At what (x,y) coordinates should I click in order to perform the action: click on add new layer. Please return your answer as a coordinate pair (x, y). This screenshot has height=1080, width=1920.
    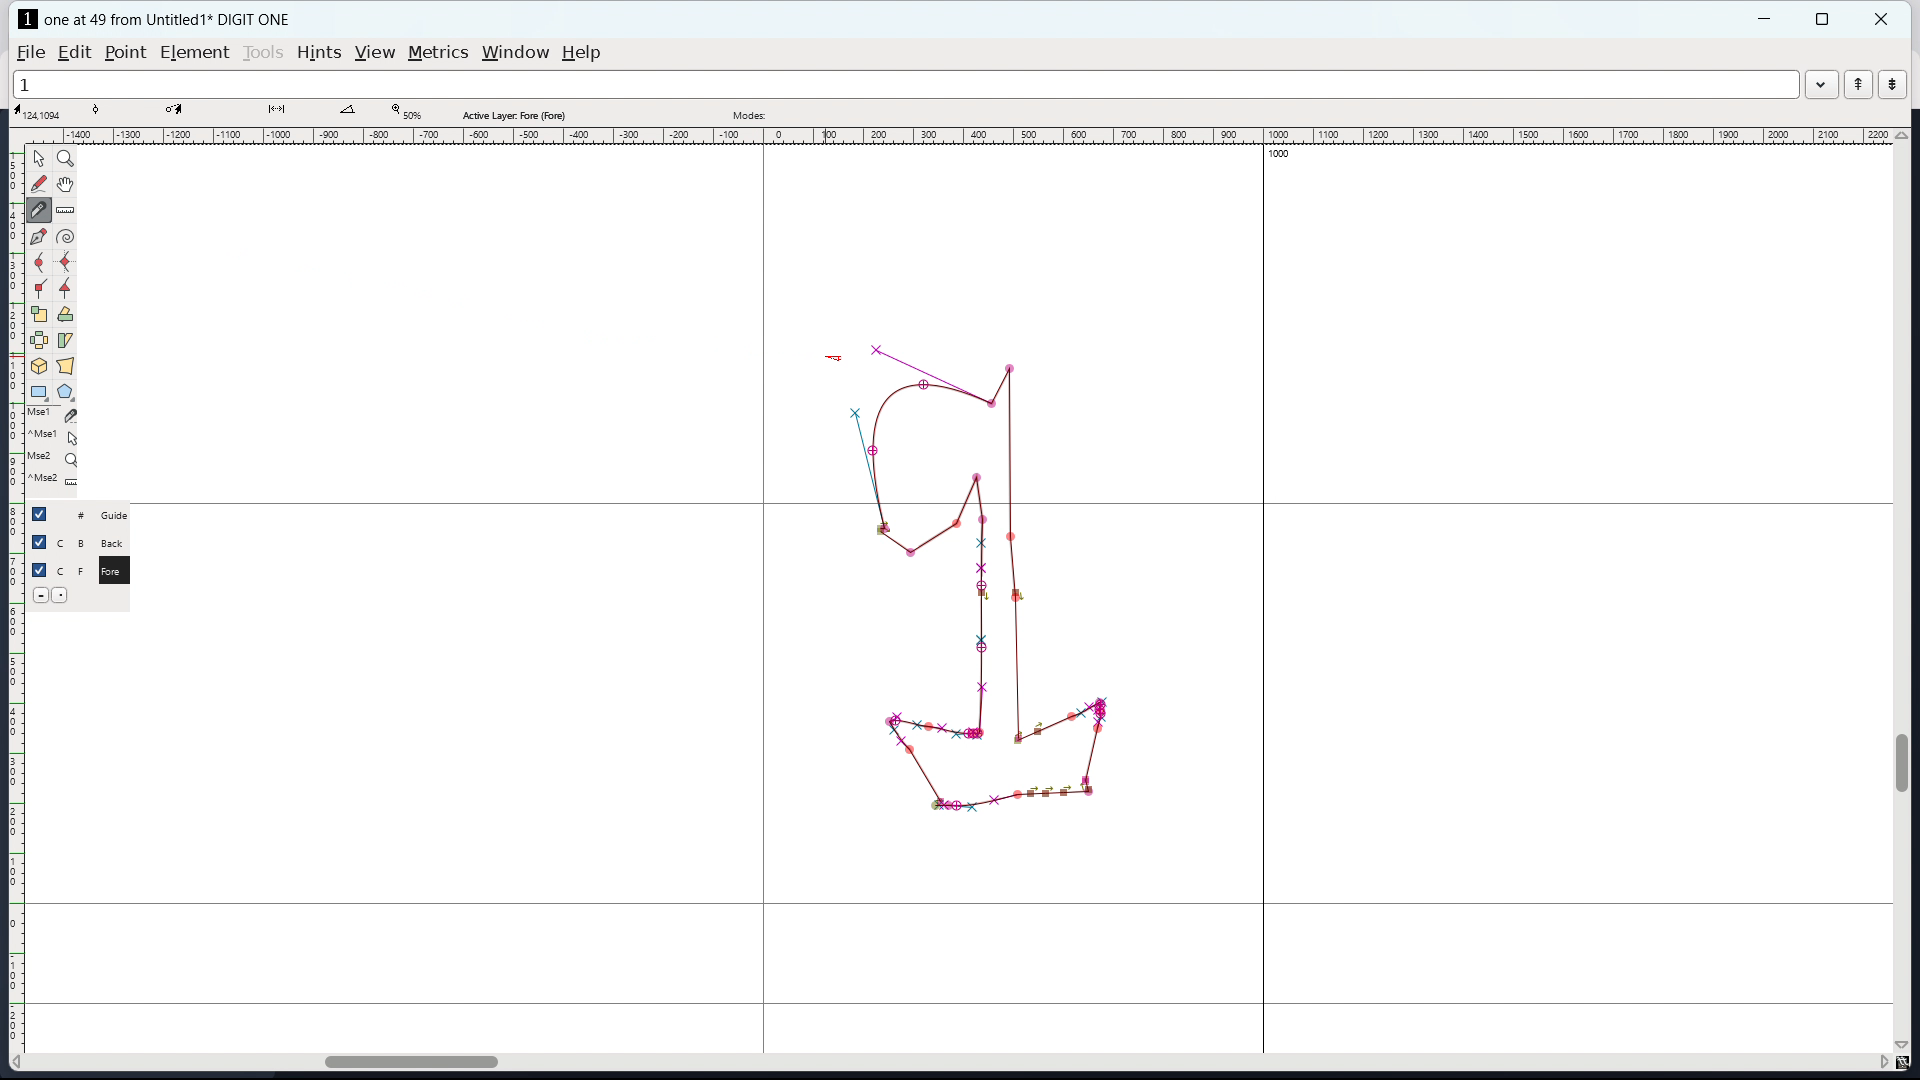
    Looking at the image, I should click on (63, 594).